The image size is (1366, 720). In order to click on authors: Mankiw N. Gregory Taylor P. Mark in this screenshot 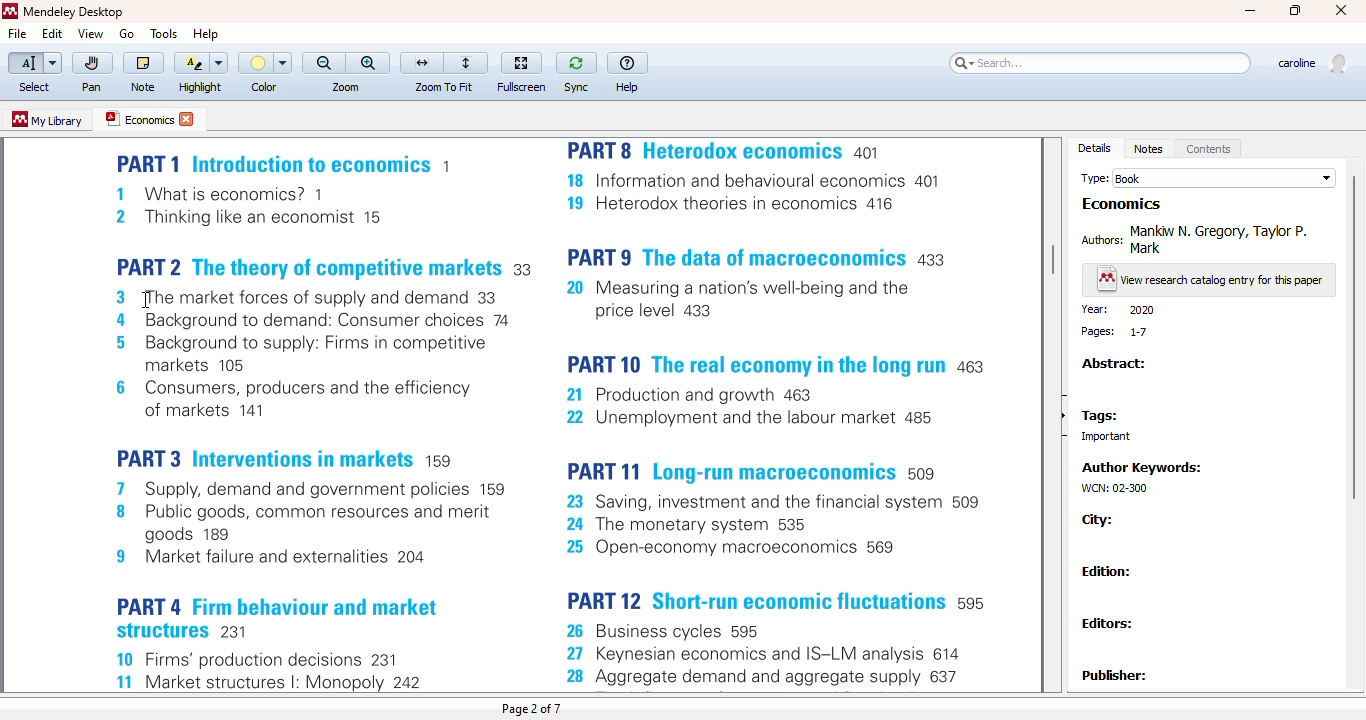, I will do `click(1199, 238)`.